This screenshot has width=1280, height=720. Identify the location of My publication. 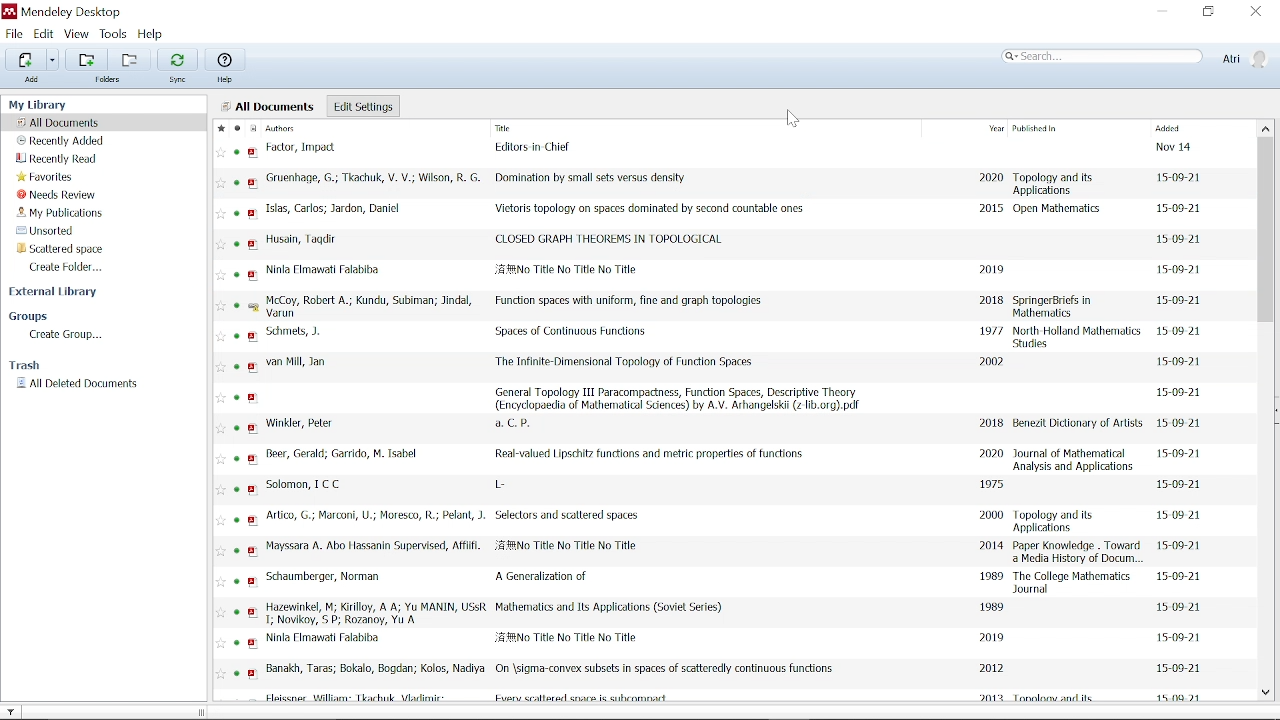
(62, 214).